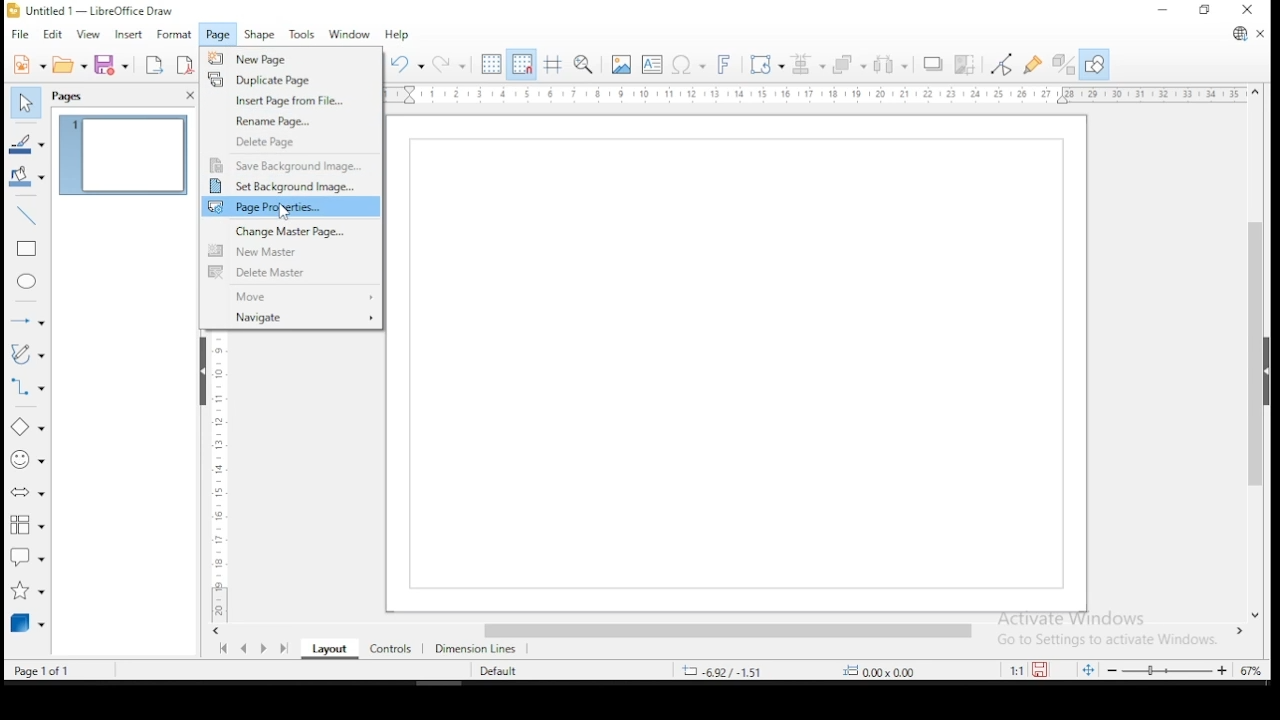 This screenshot has width=1280, height=720. I want to click on libreoffice update, so click(1237, 35).